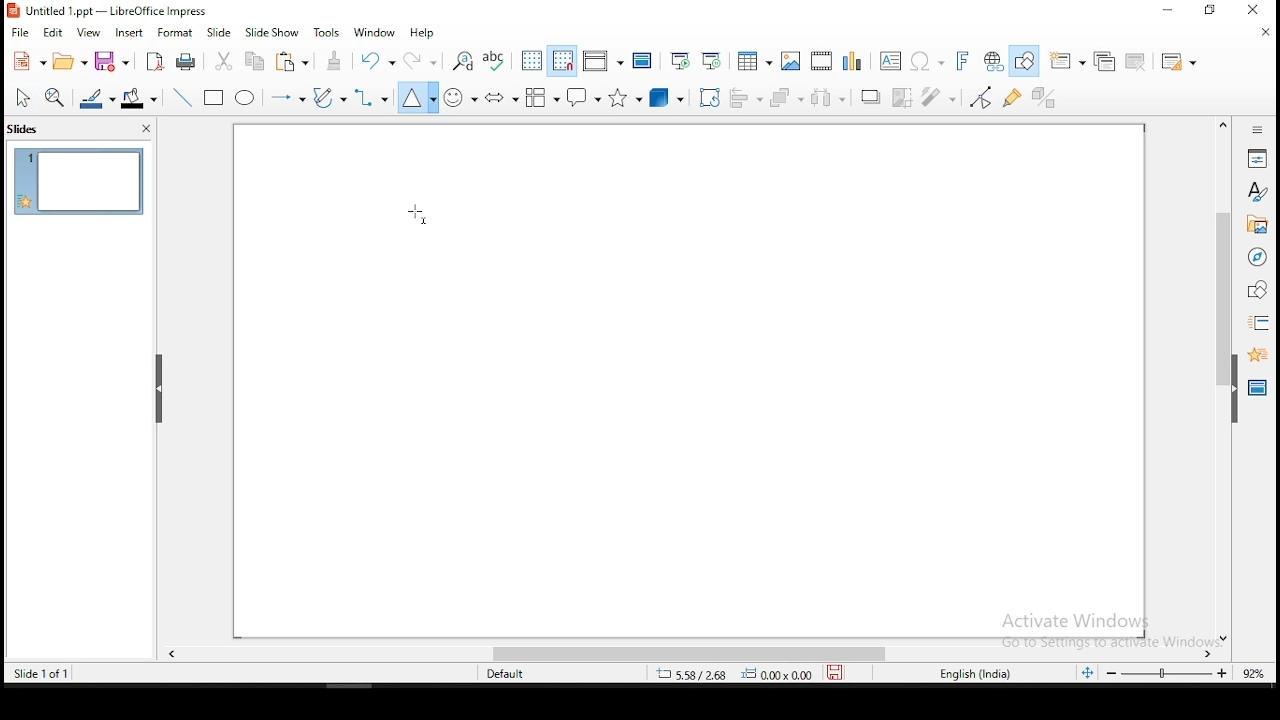  Describe the element at coordinates (713, 61) in the screenshot. I see `start from current slide` at that location.